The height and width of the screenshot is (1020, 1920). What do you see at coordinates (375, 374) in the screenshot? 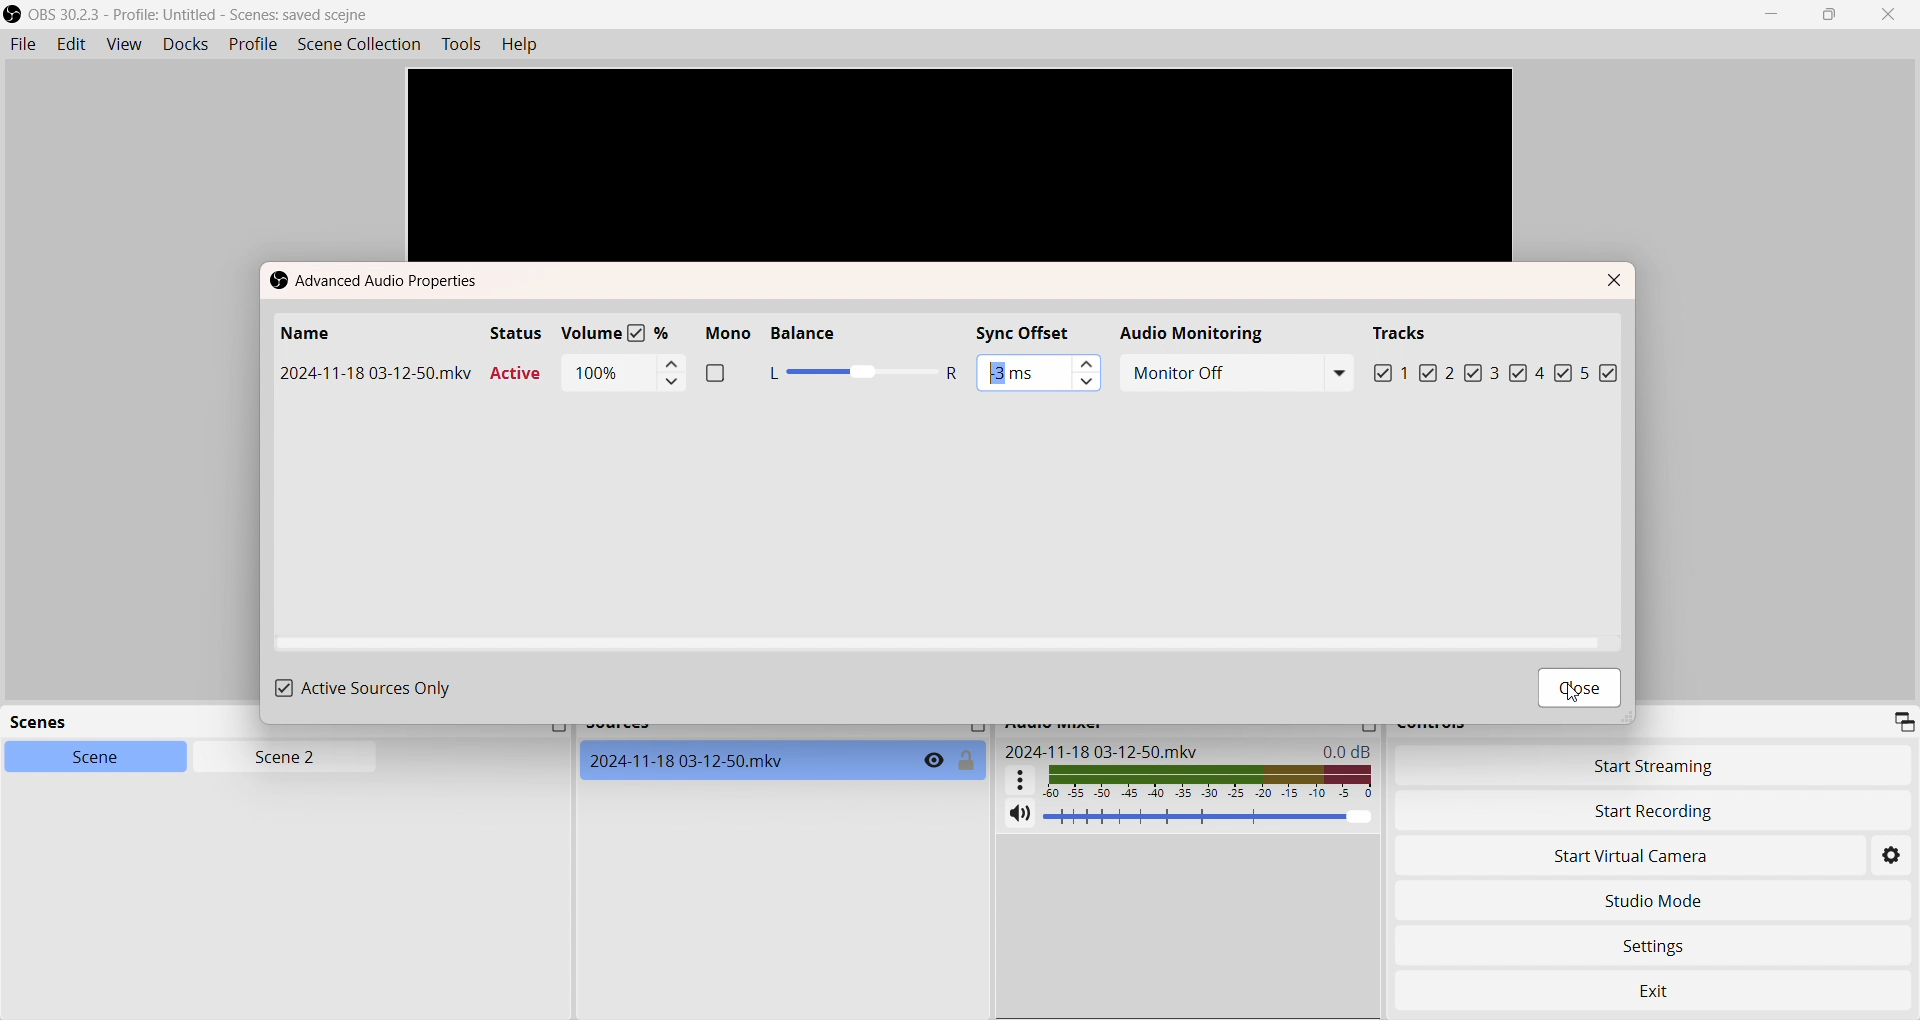
I see `Name` at bounding box center [375, 374].